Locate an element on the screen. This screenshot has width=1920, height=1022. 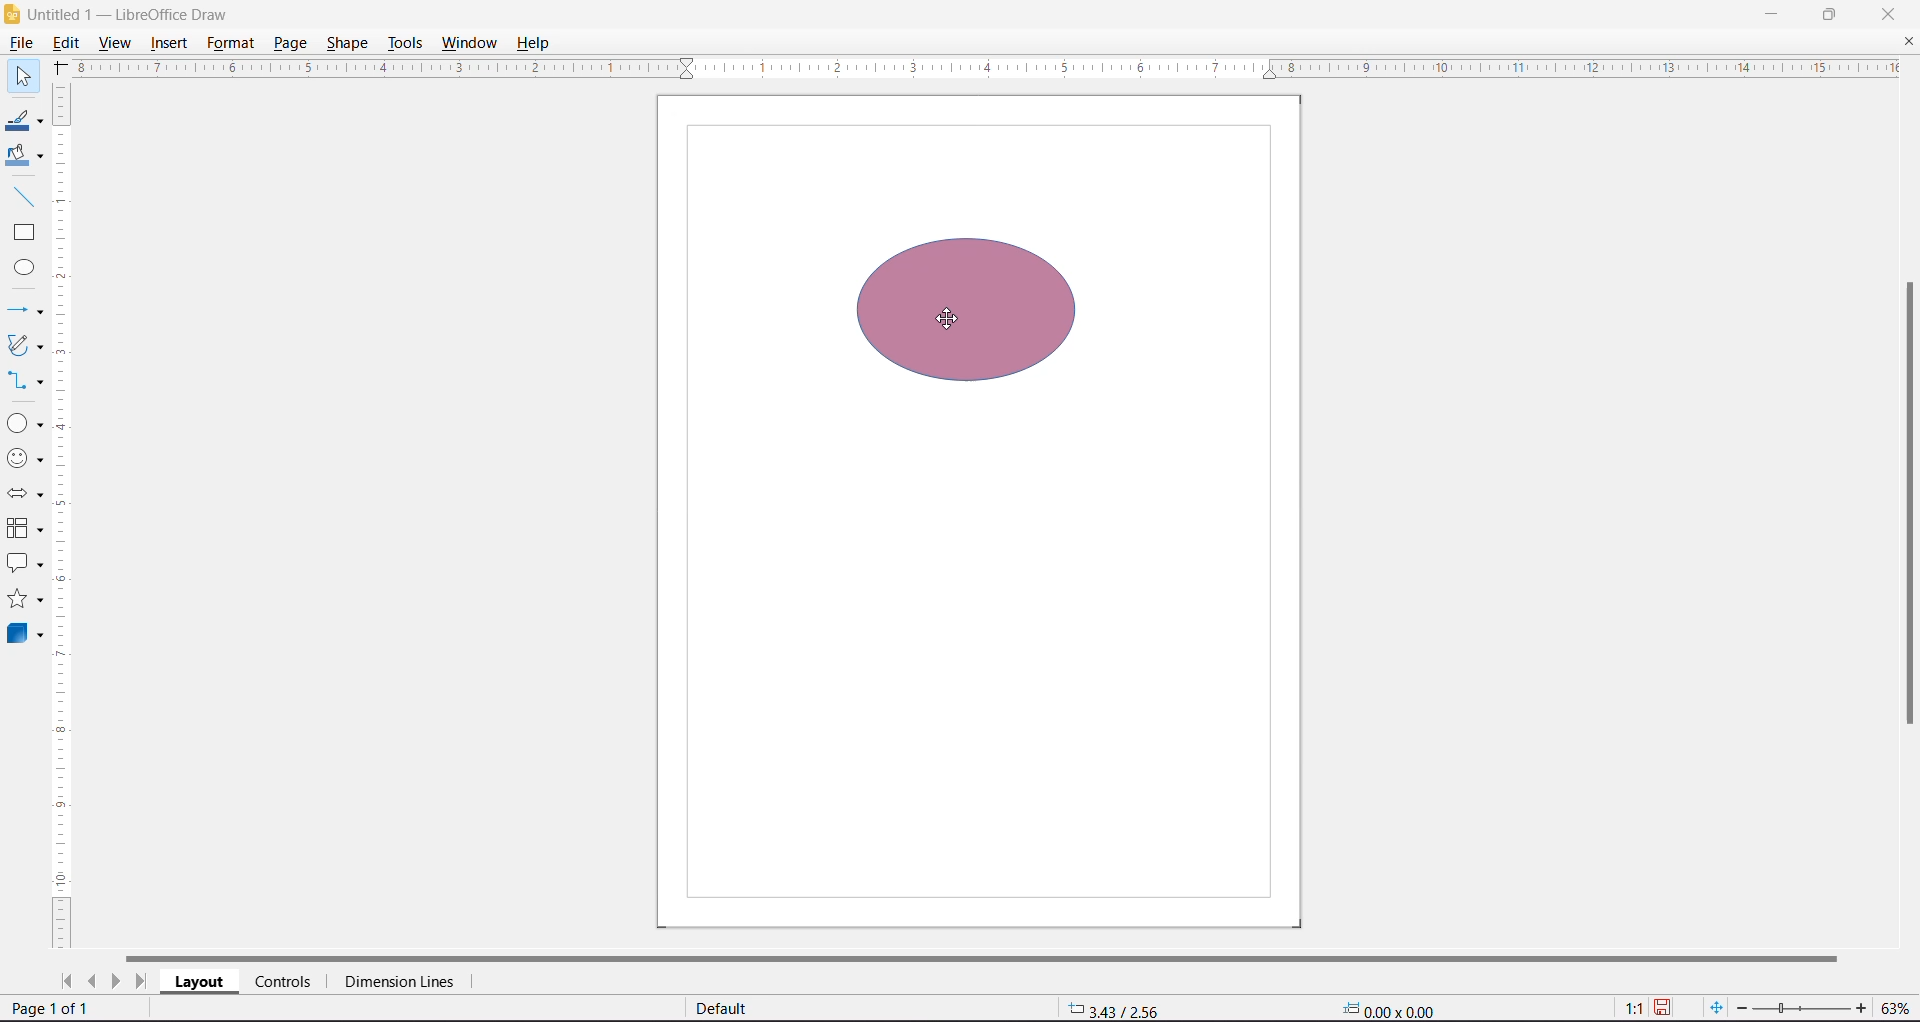
Fill Color is located at coordinates (24, 157).